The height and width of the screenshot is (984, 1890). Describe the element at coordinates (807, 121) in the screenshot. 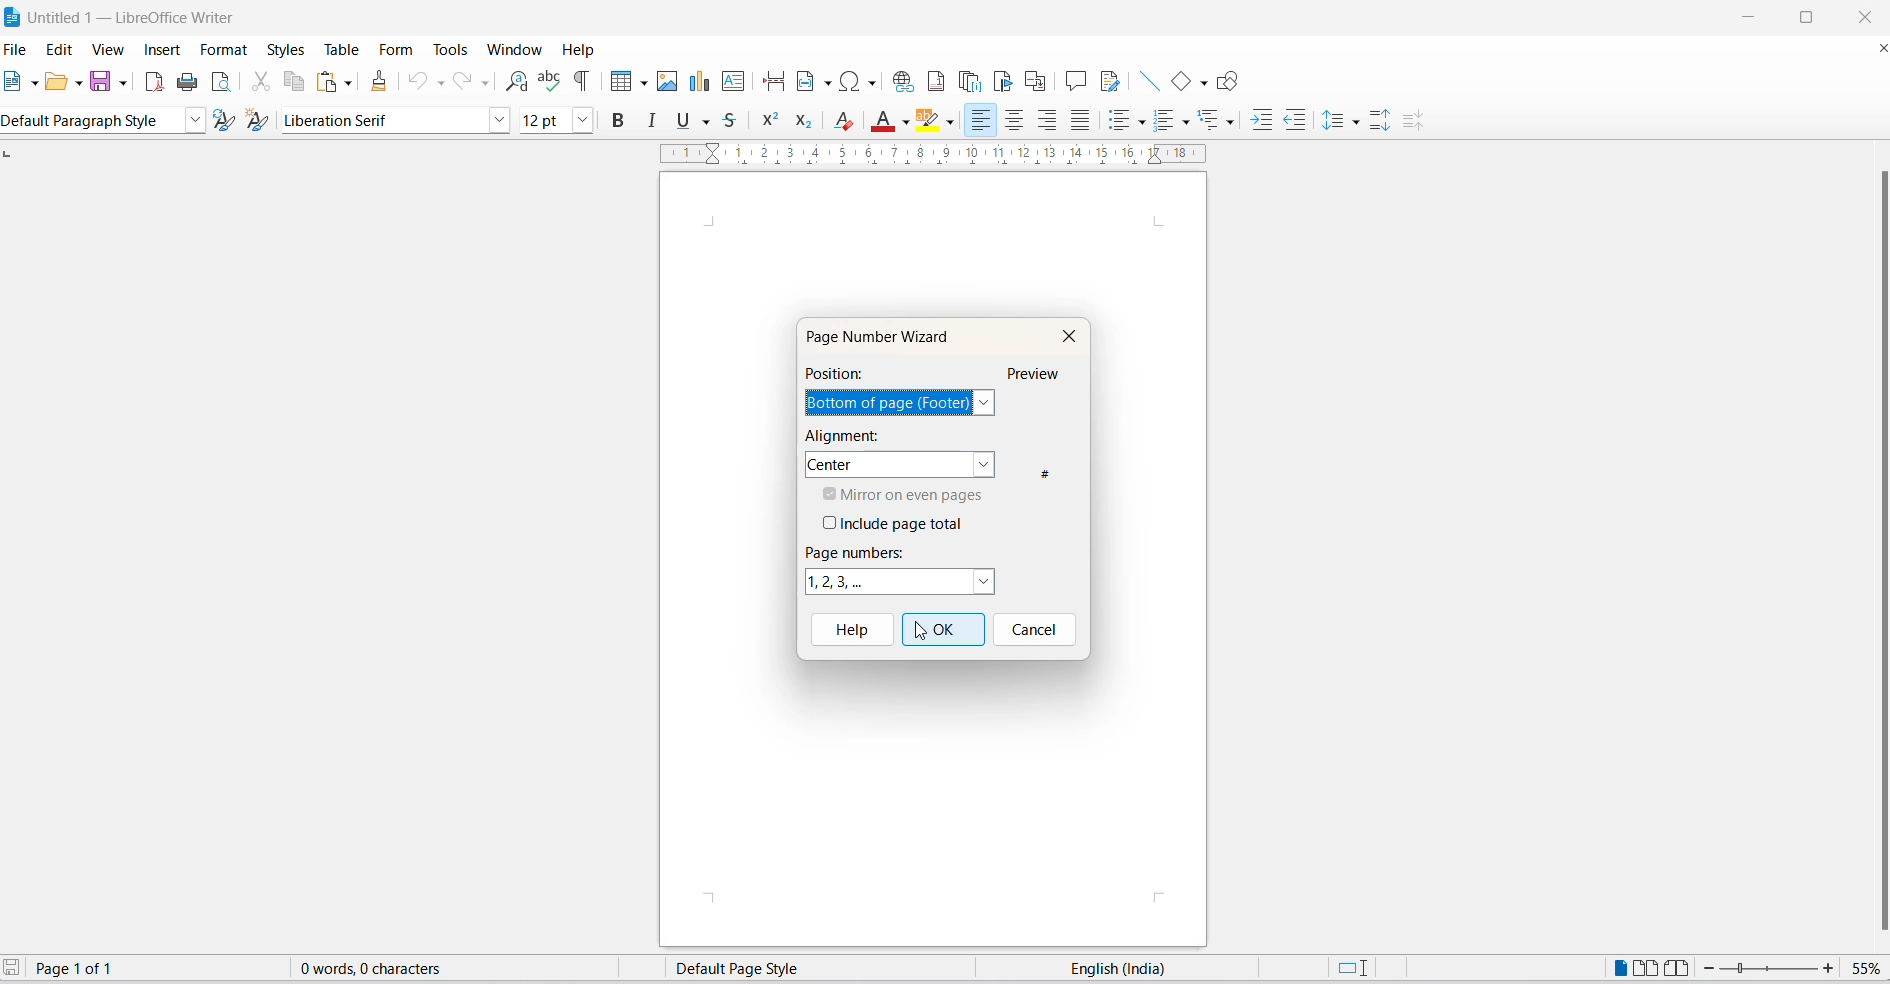

I see `subscript` at that location.